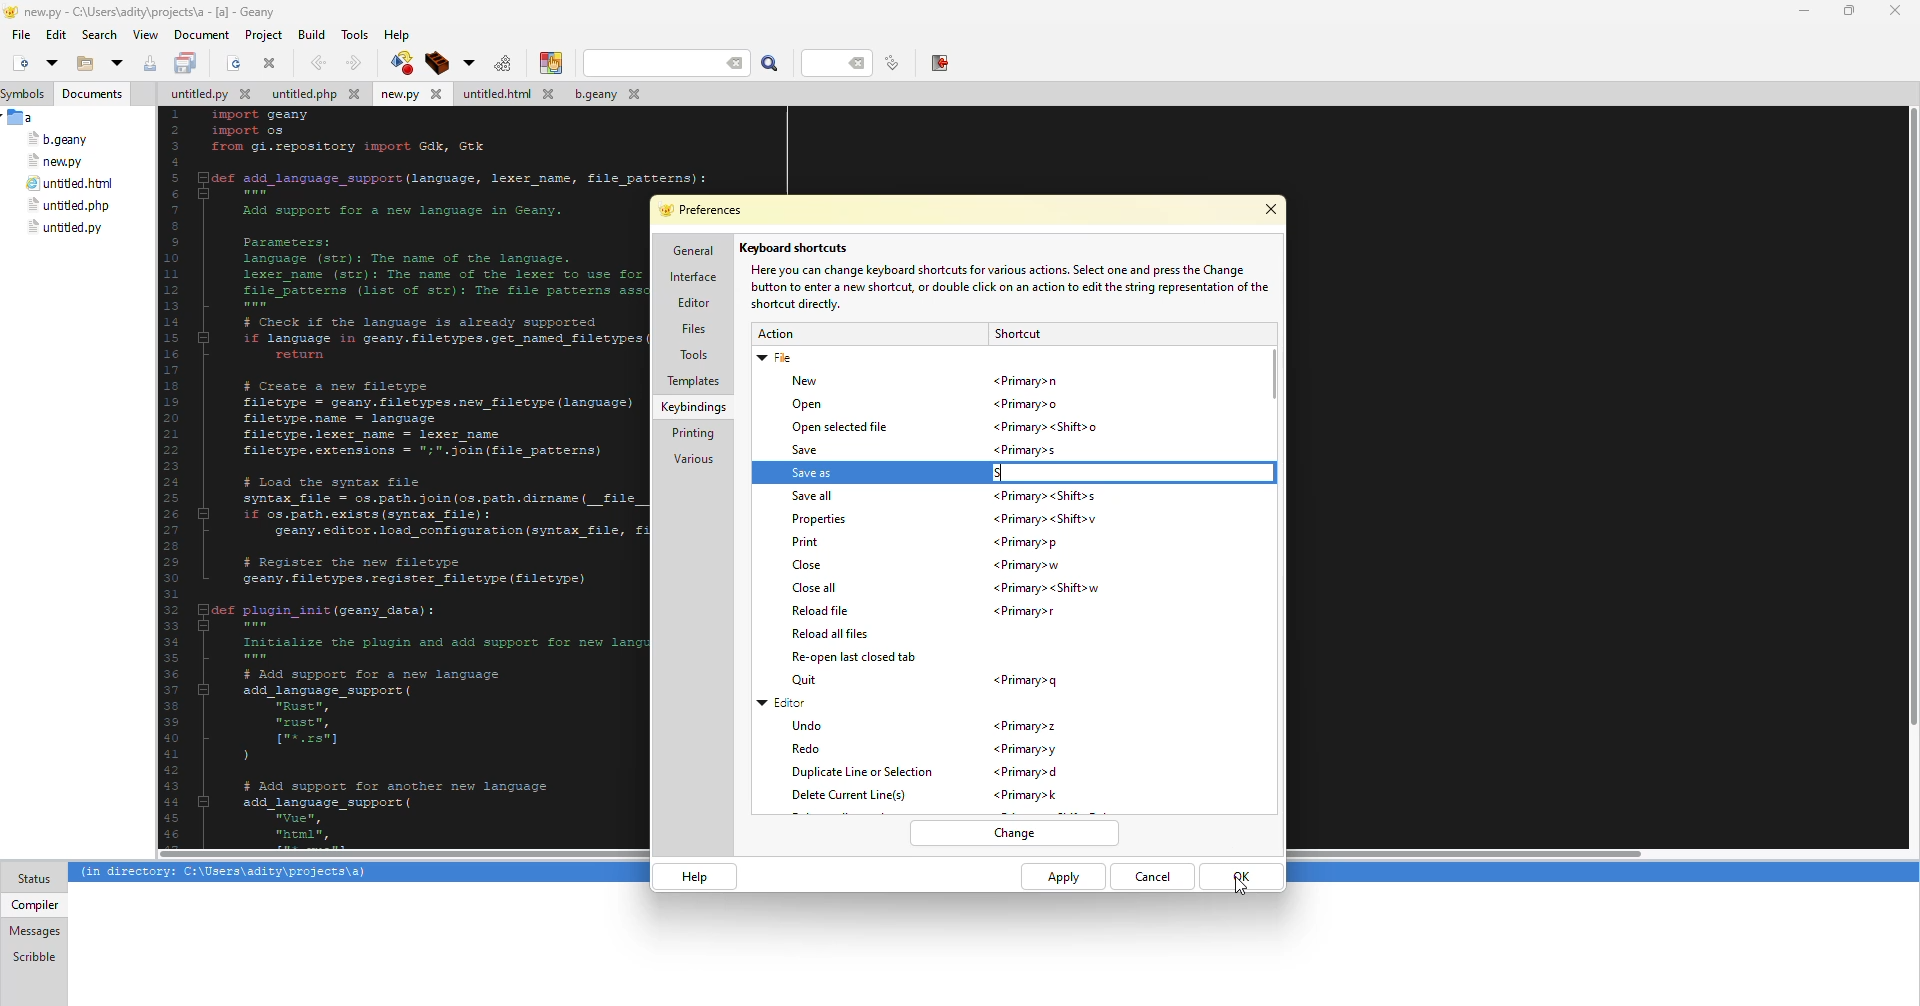 This screenshot has width=1920, height=1006. What do you see at coordinates (32, 956) in the screenshot?
I see `scribble` at bounding box center [32, 956].